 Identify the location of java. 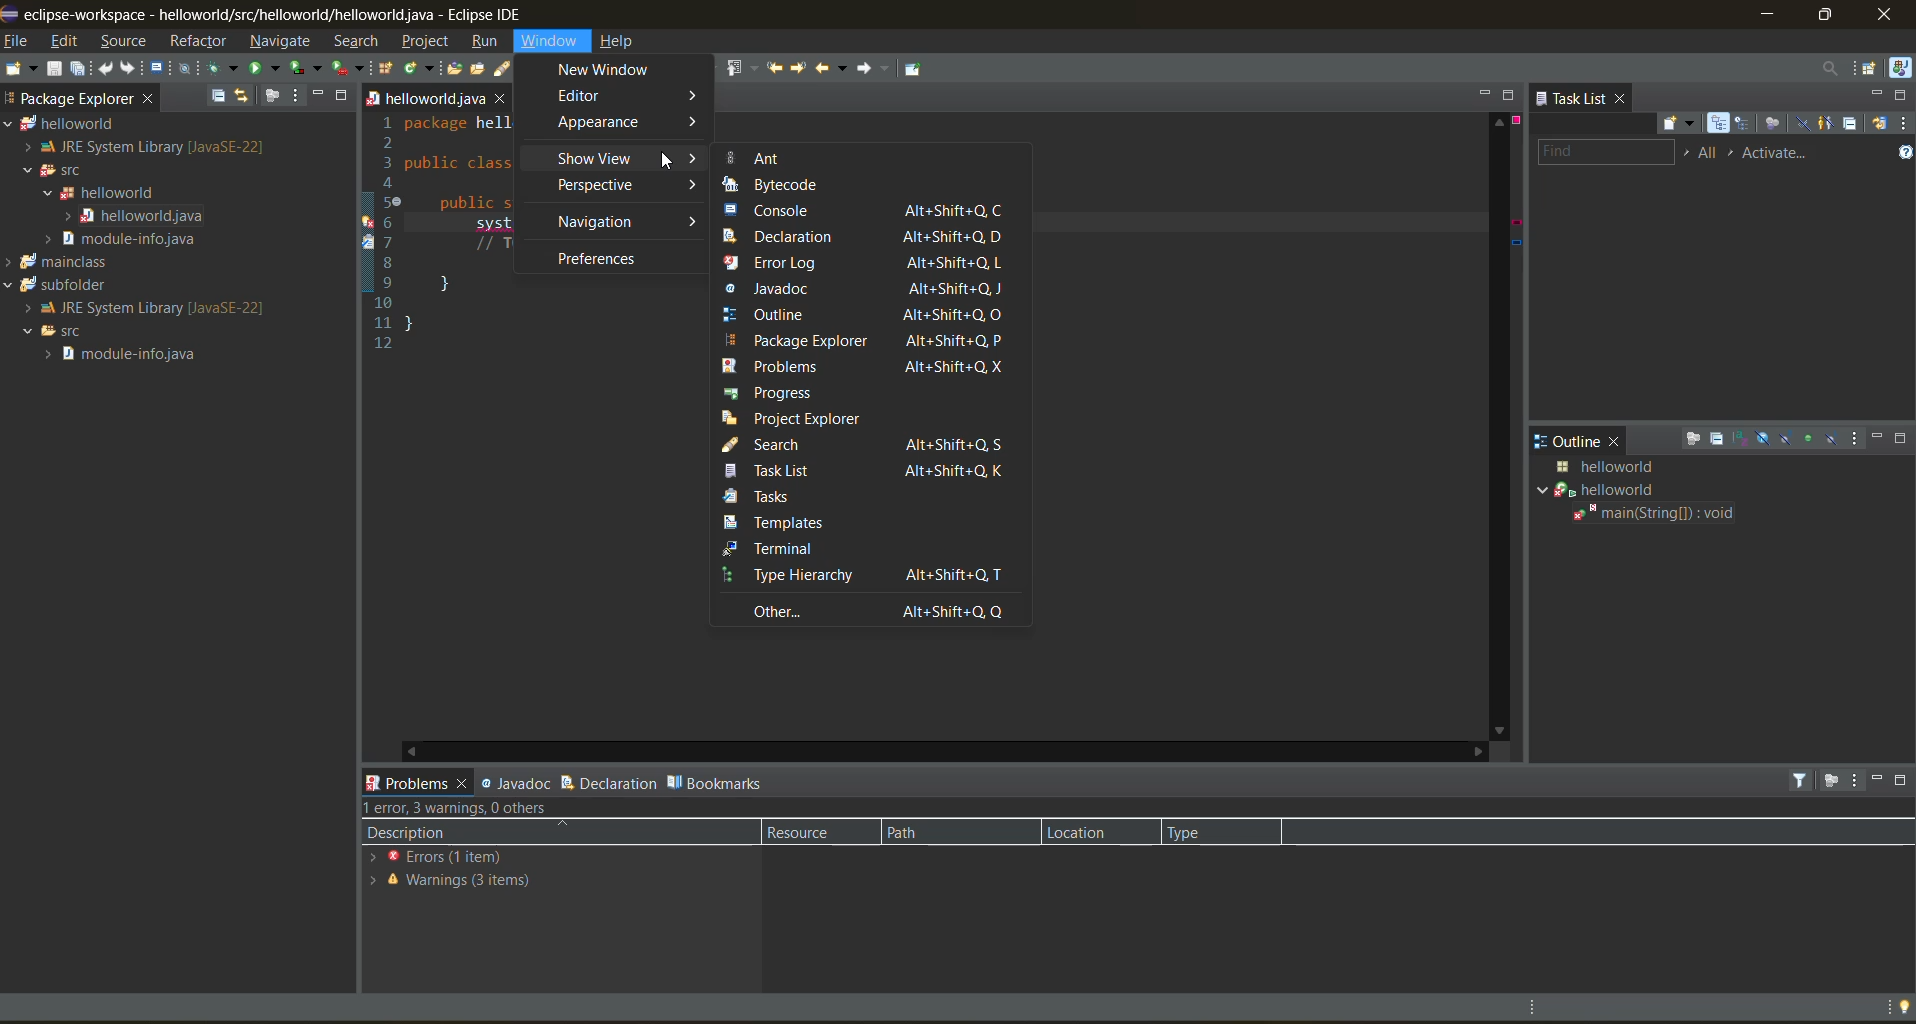
(1900, 70).